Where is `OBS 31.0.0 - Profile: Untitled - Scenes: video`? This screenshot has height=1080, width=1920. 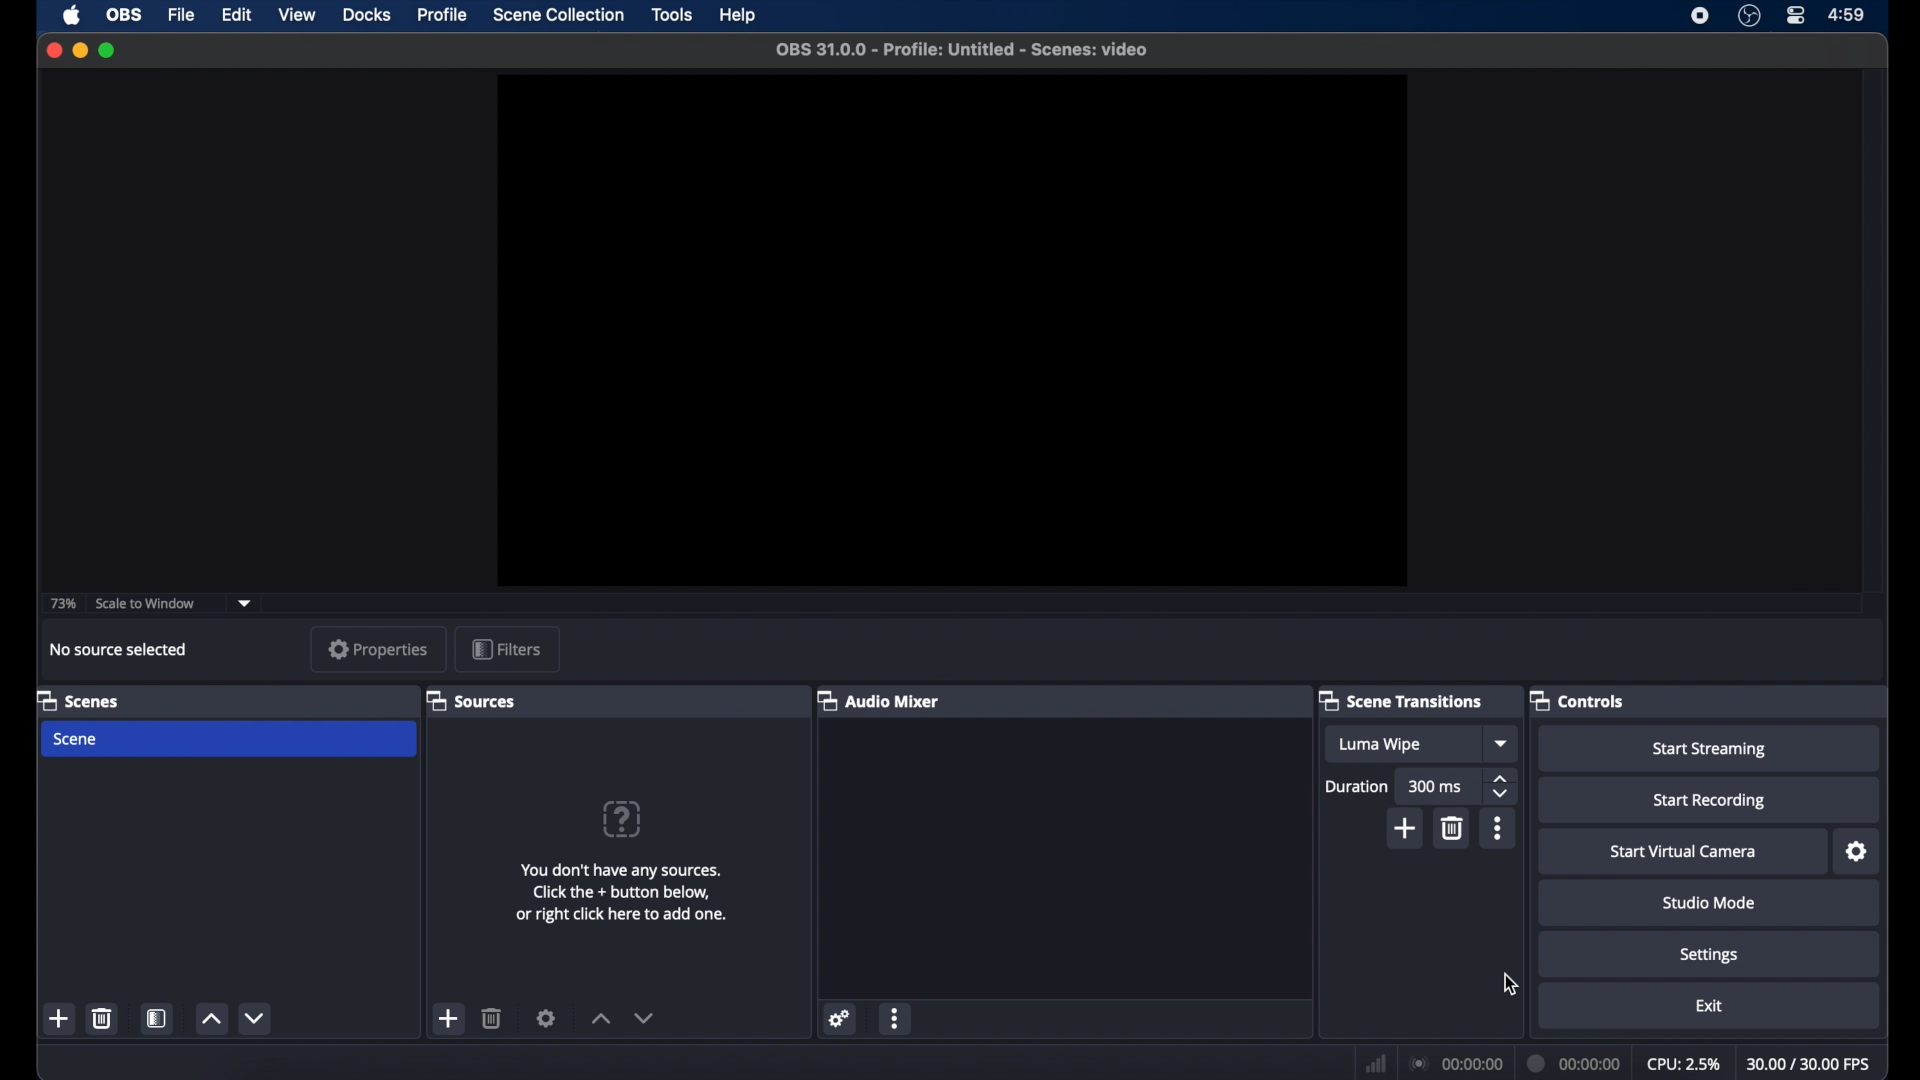
OBS 31.0.0 - Profile: Untitled - Scenes: video is located at coordinates (966, 49).